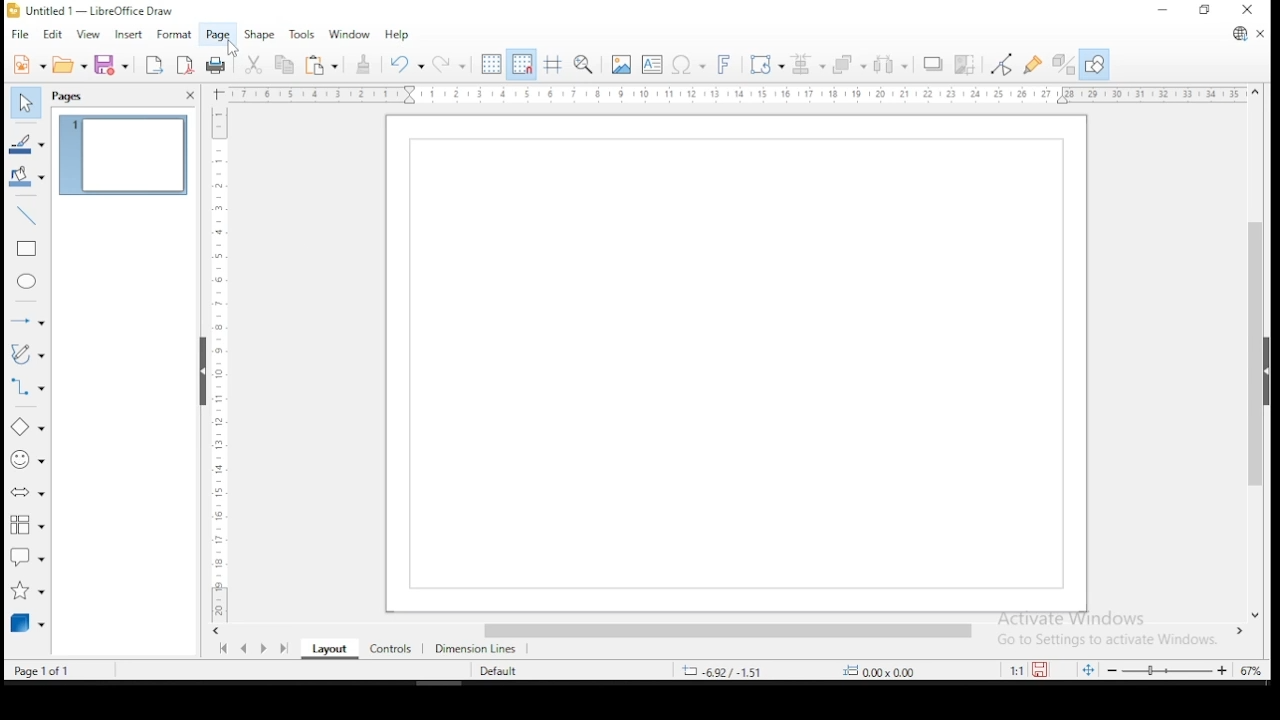 This screenshot has height=720, width=1280. I want to click on insert, so click(130, 36).